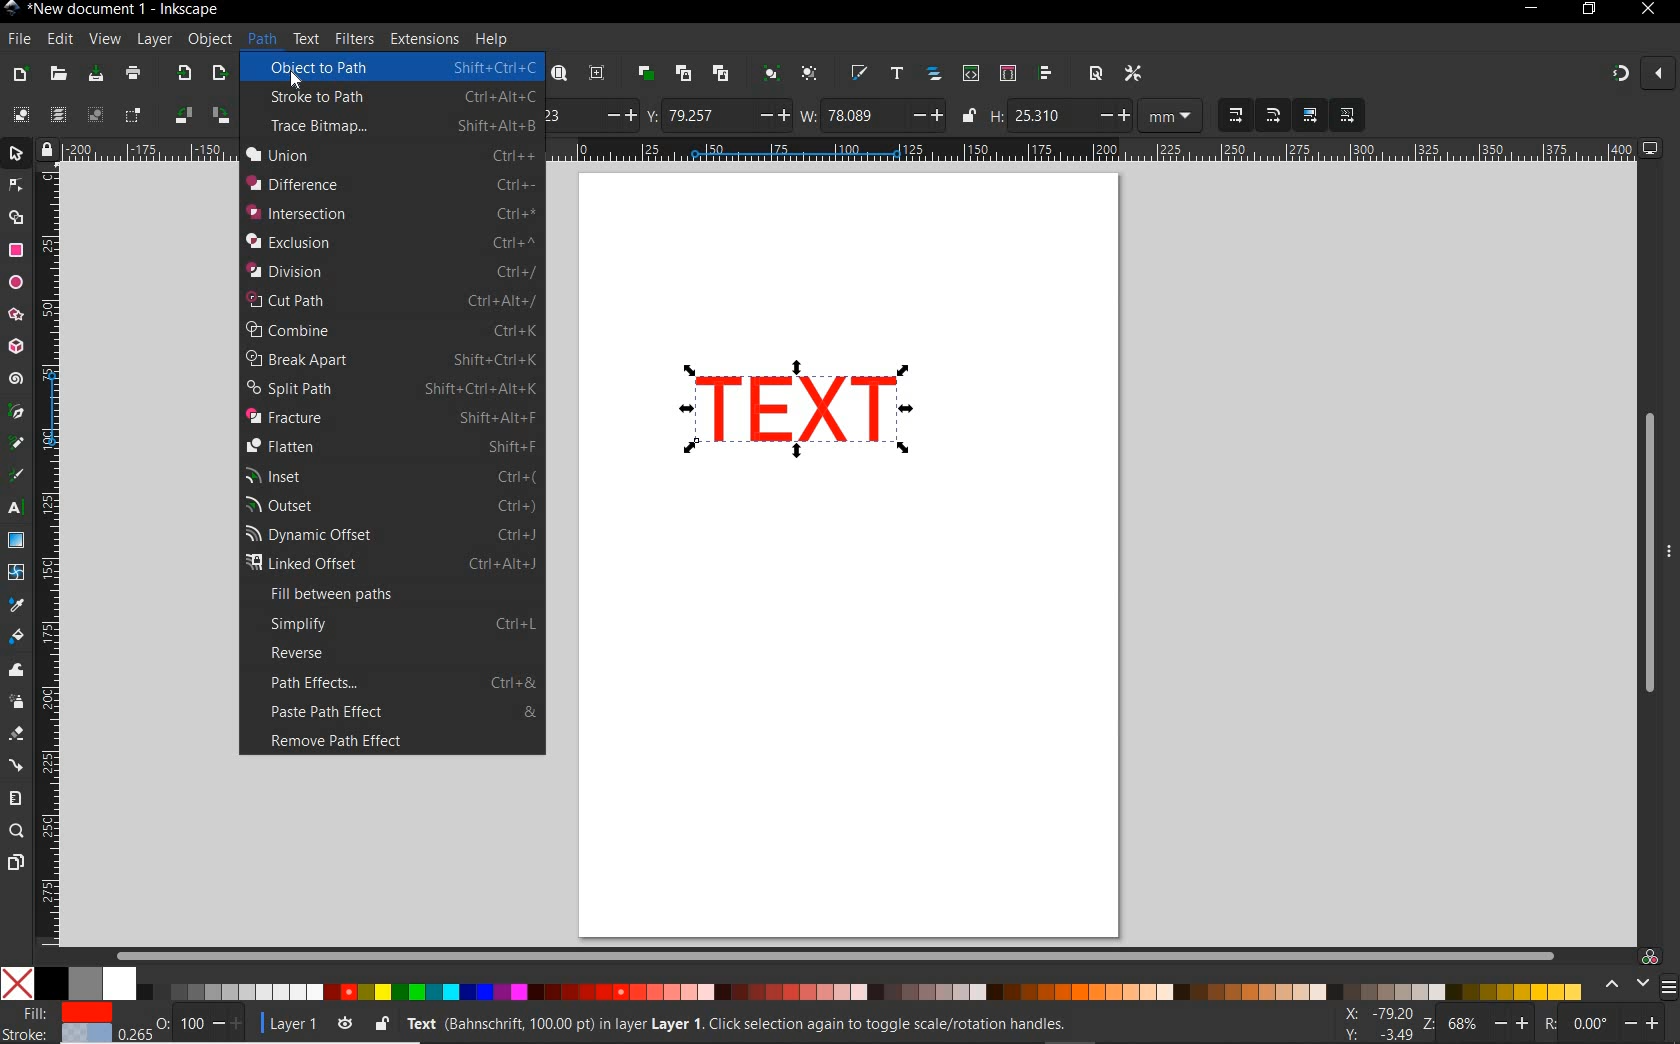 Image resolution: width=1680 pixels, height=1044 pixels. I want to click on SELECTOR TOOL, so click(18, 157).